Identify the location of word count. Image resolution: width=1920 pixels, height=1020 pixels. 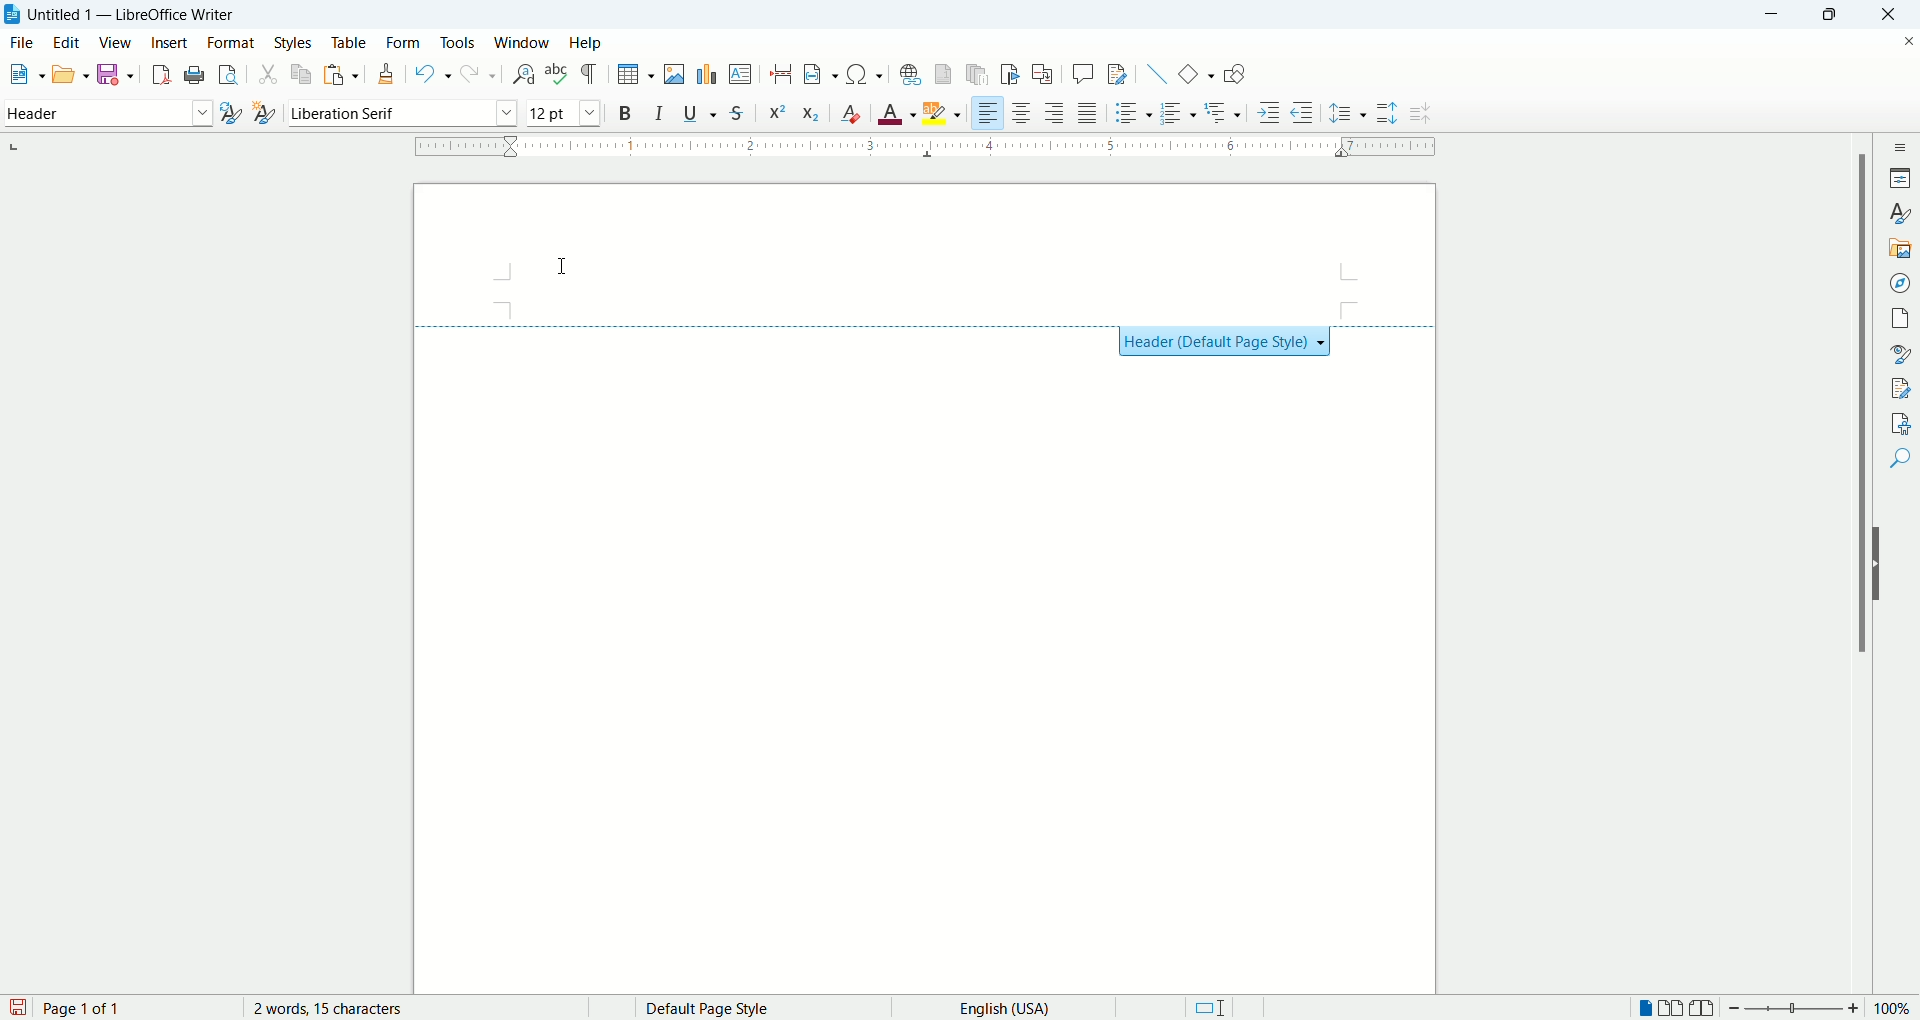
(410, 1008).